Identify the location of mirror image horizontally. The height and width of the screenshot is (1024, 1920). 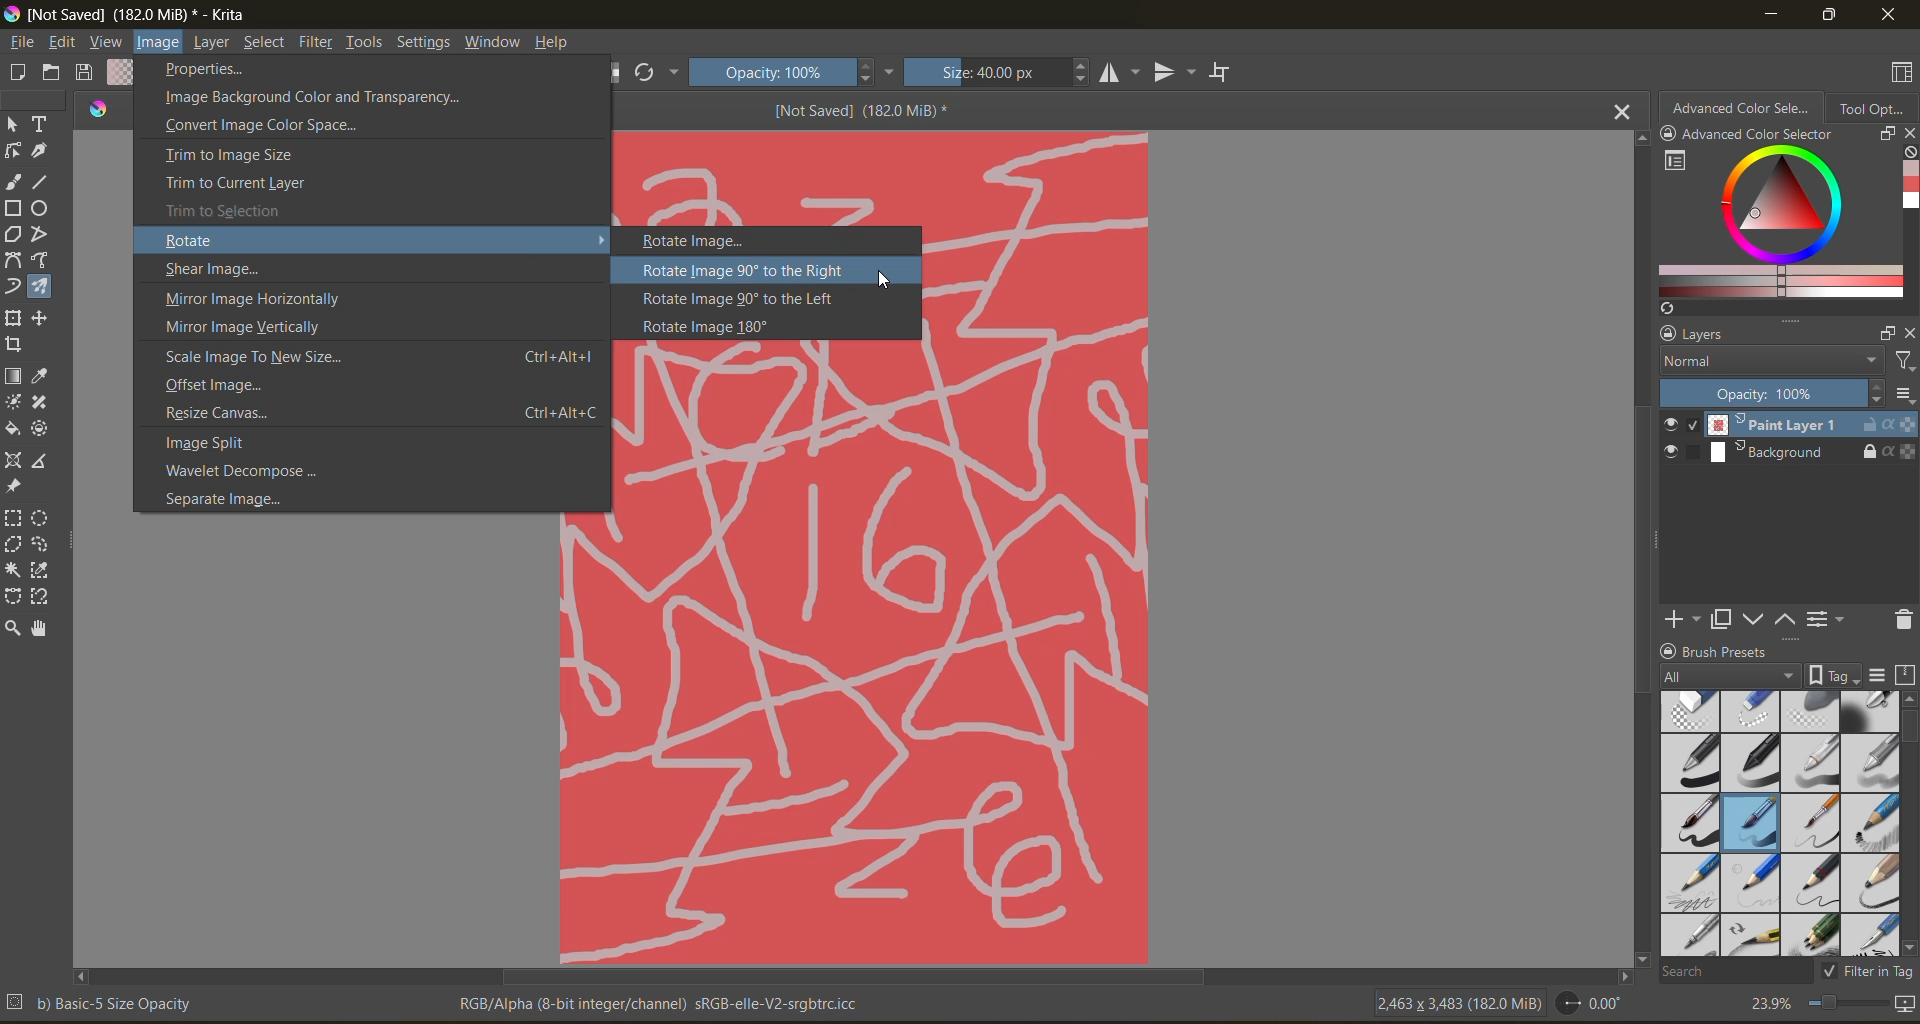
(255, 300).